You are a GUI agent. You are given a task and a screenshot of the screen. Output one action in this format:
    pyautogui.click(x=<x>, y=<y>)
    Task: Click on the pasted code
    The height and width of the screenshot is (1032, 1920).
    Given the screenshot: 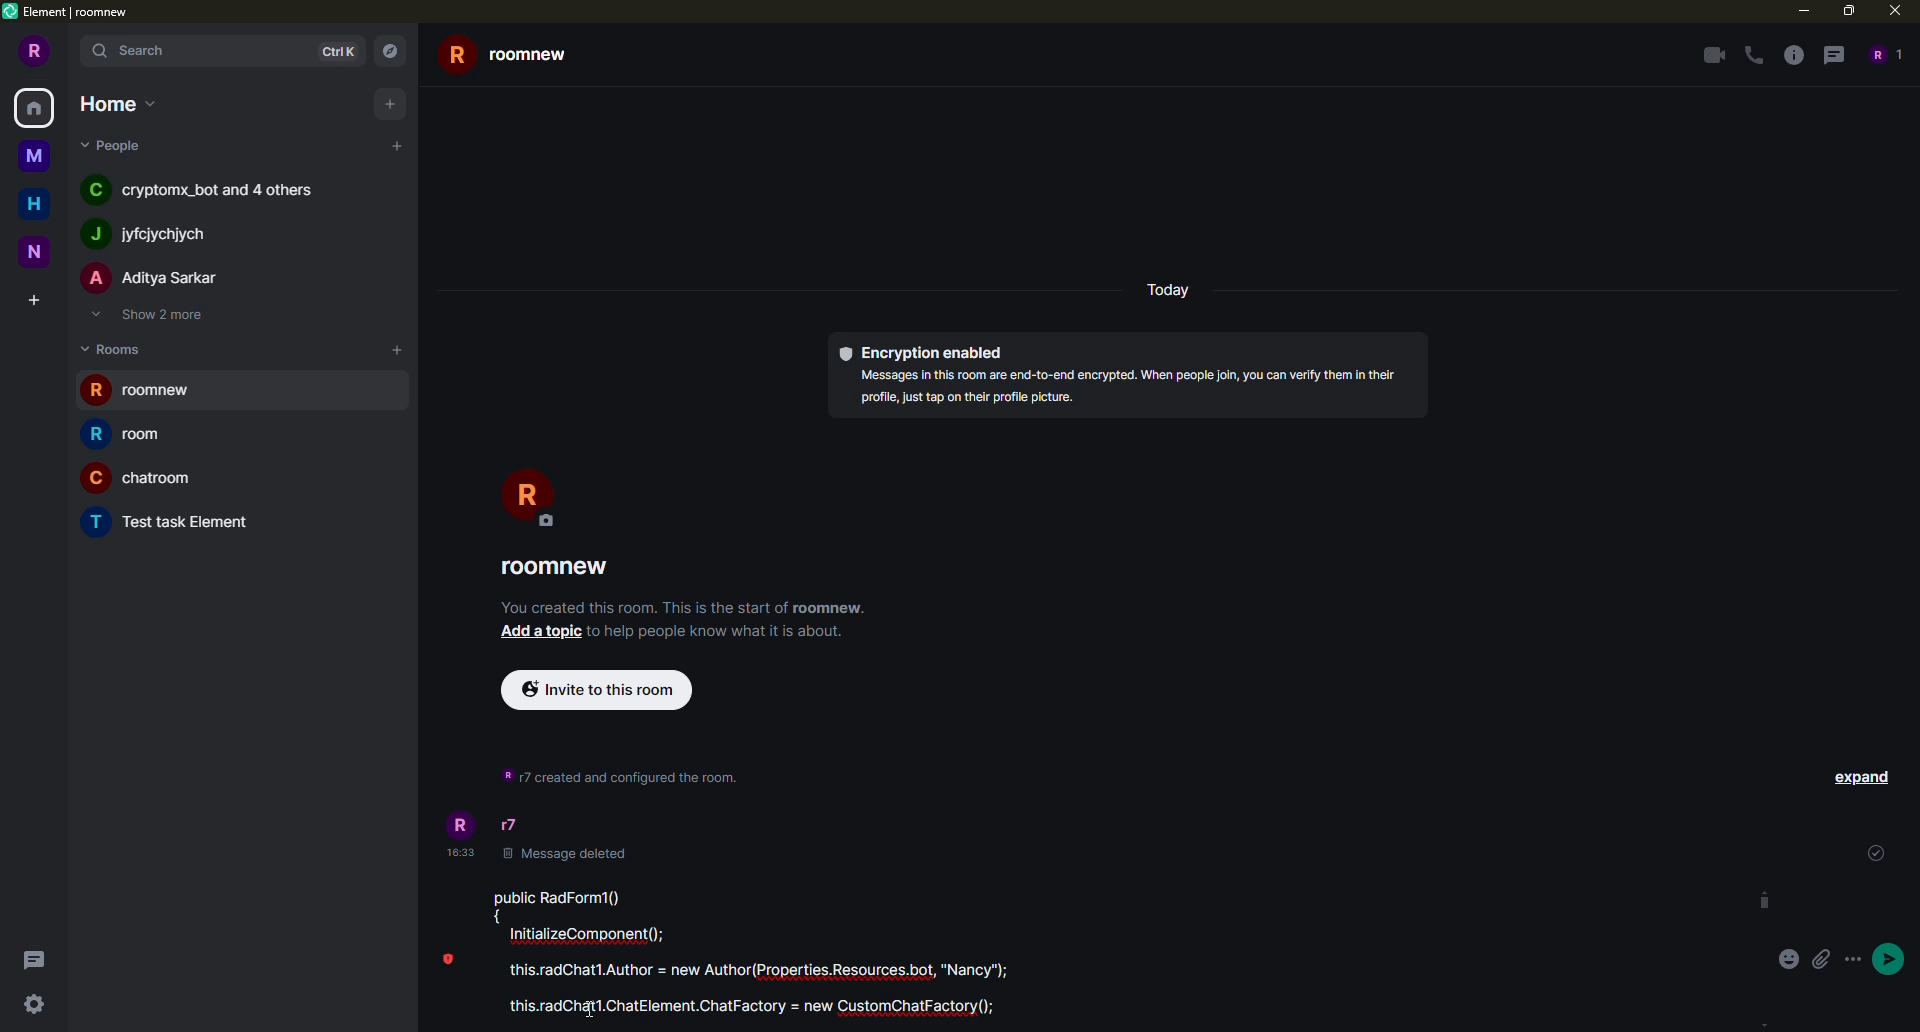 What is the action you would take?
    pyautogui.click(x=746, y=958)
    